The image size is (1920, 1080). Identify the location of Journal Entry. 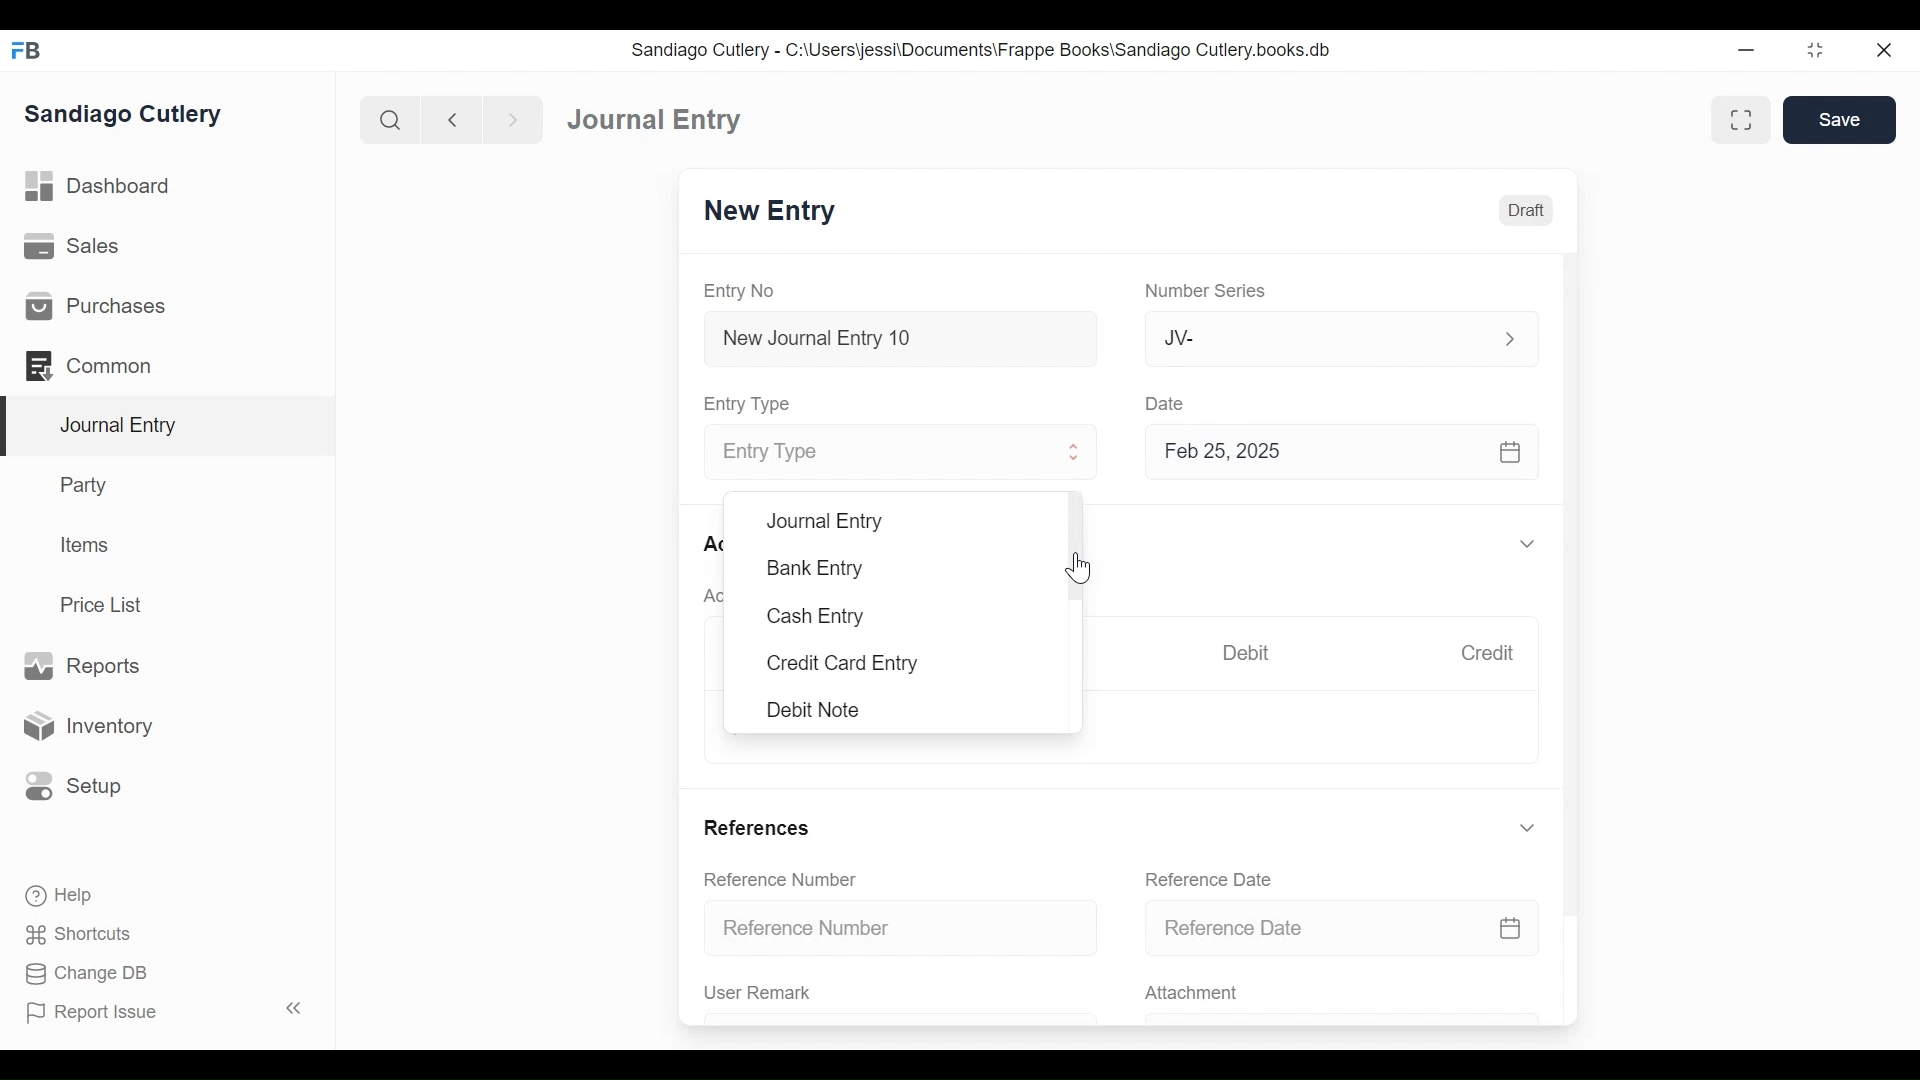
(169, 426).